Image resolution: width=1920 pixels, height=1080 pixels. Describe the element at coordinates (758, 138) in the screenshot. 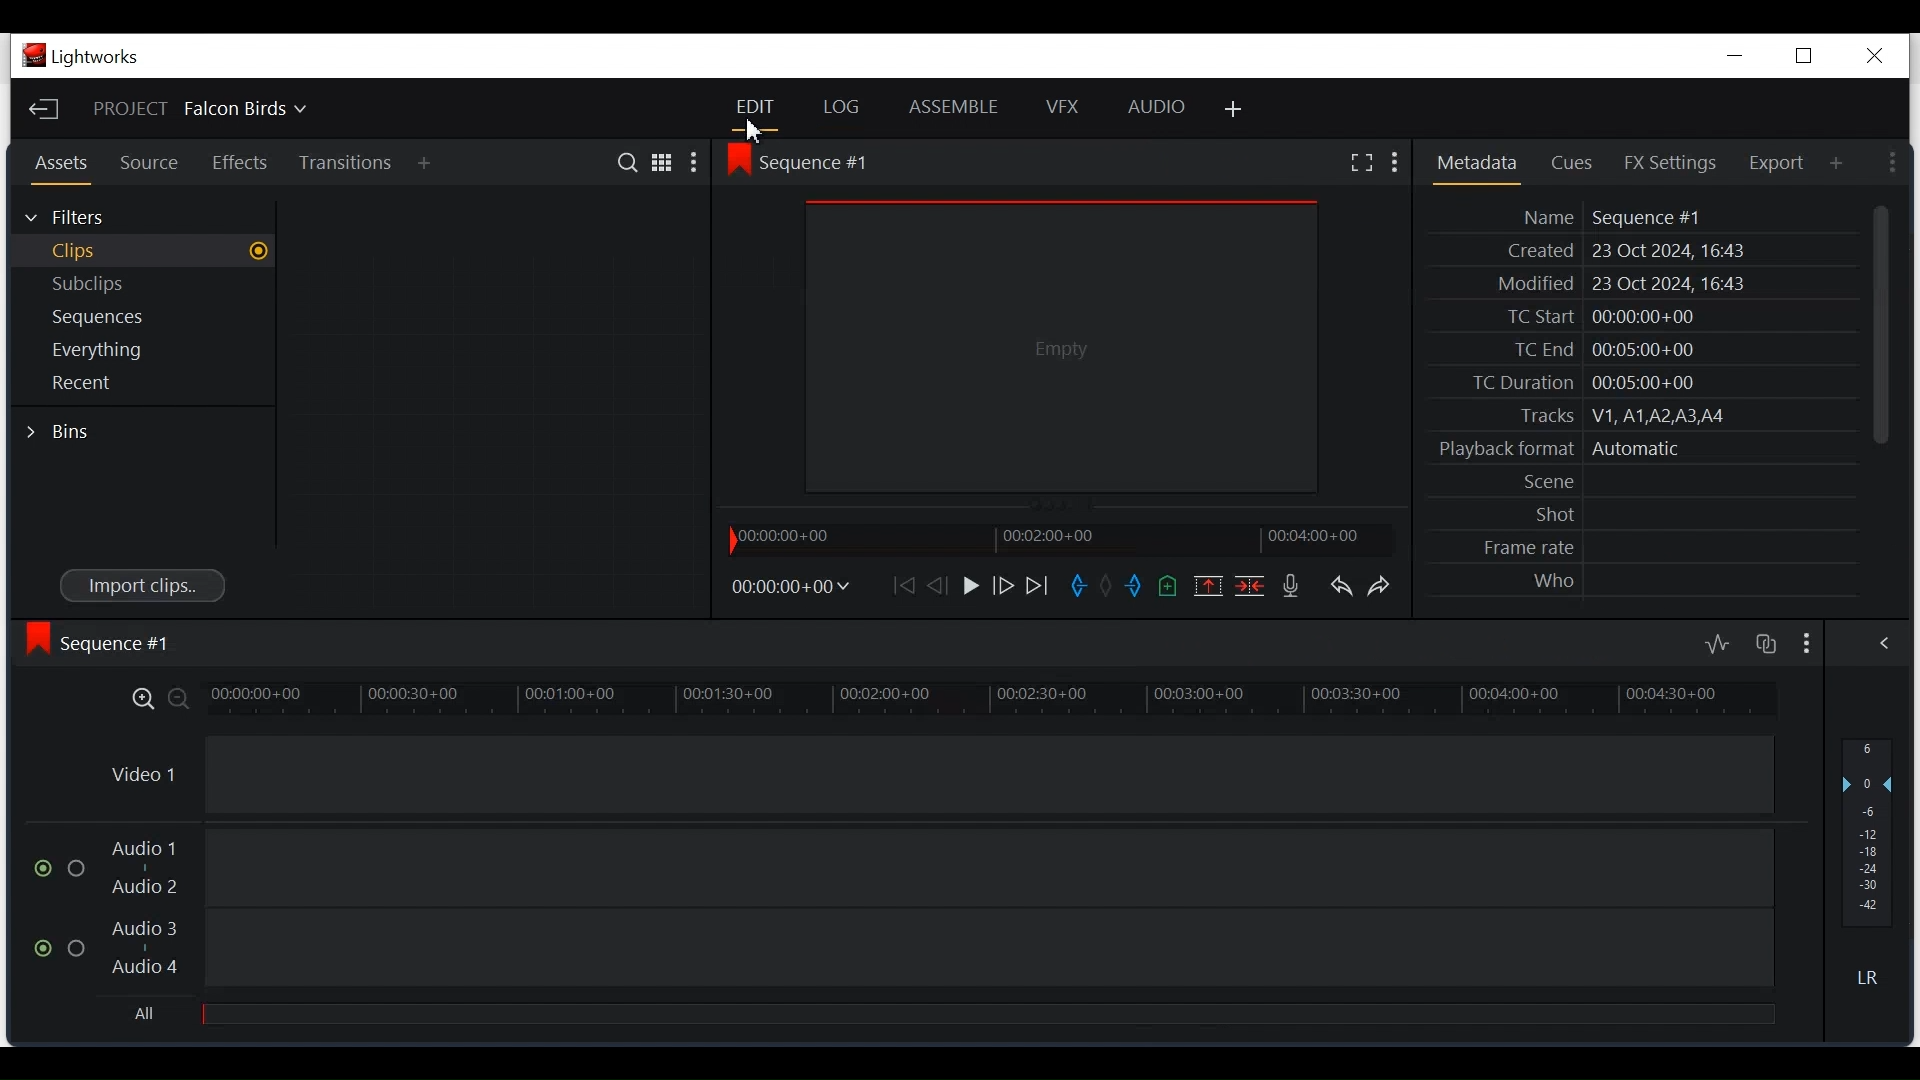

I see `Cursor` at that location.